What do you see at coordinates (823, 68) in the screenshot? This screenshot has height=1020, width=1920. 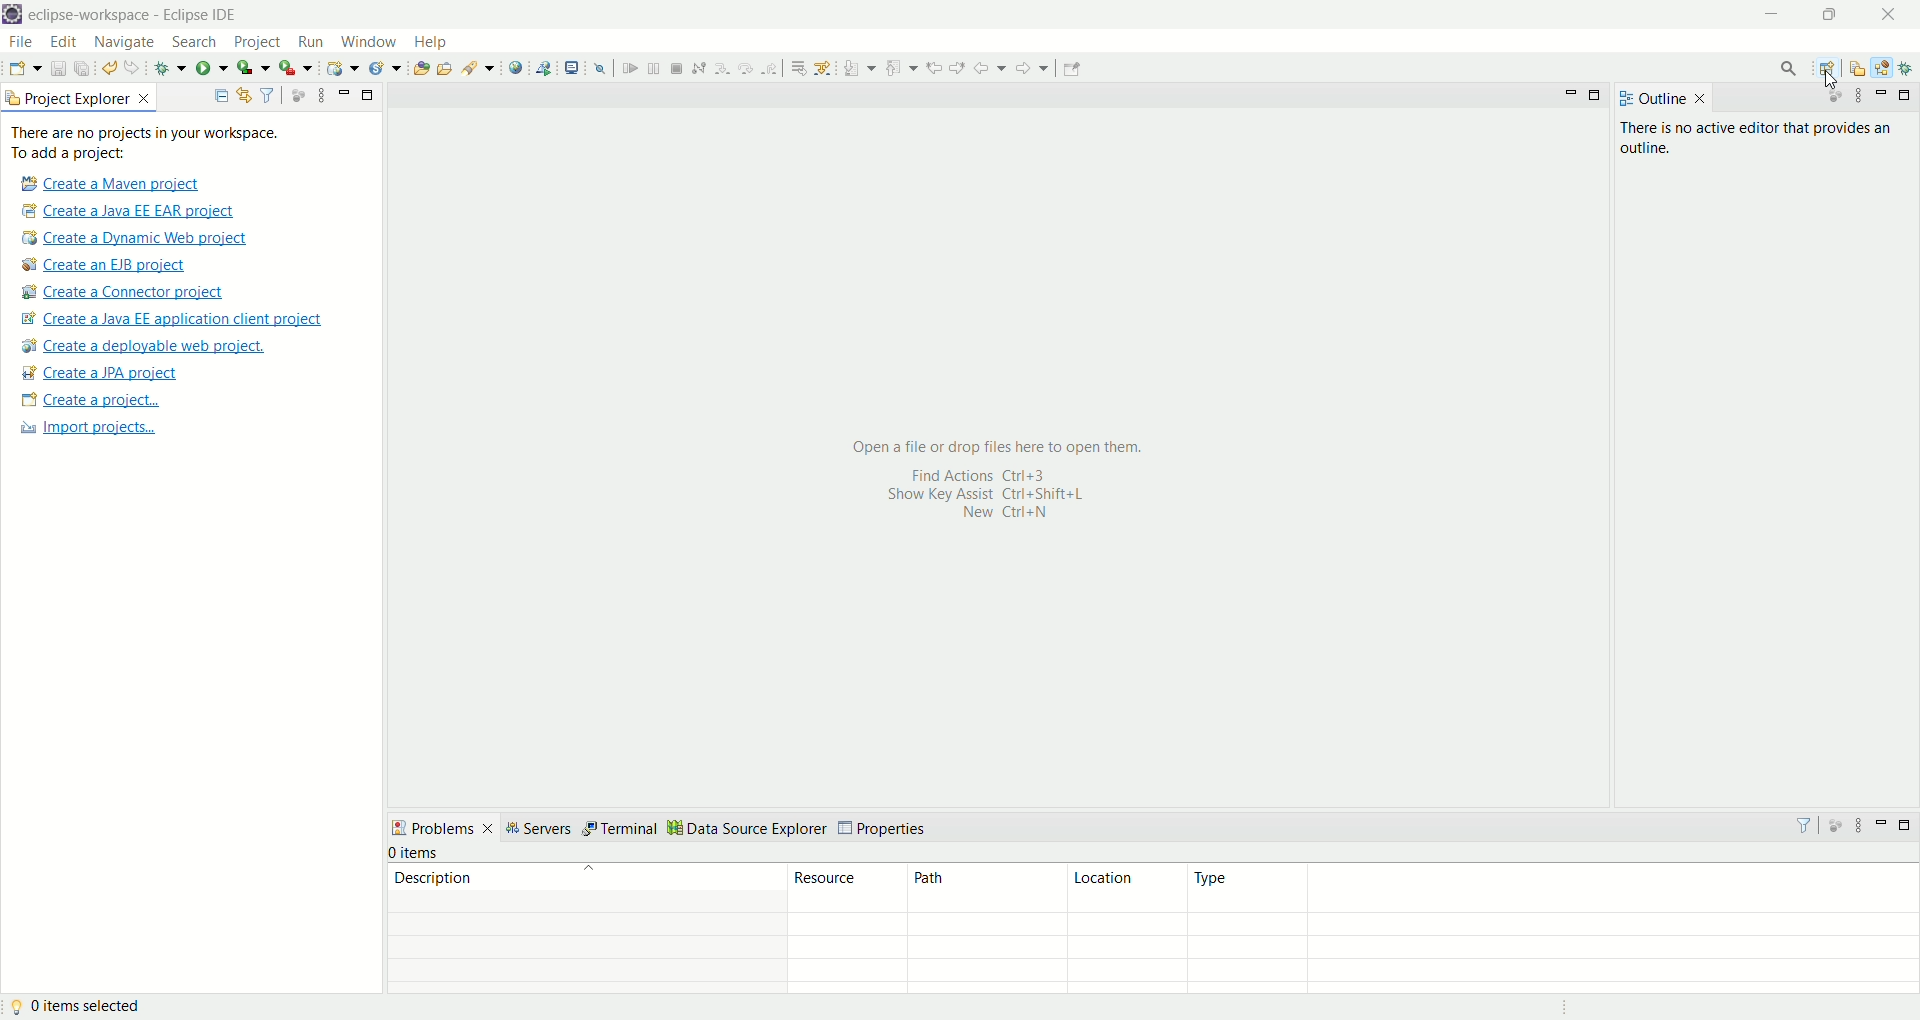 I see `use step filters` at bounding box center [823, 68].